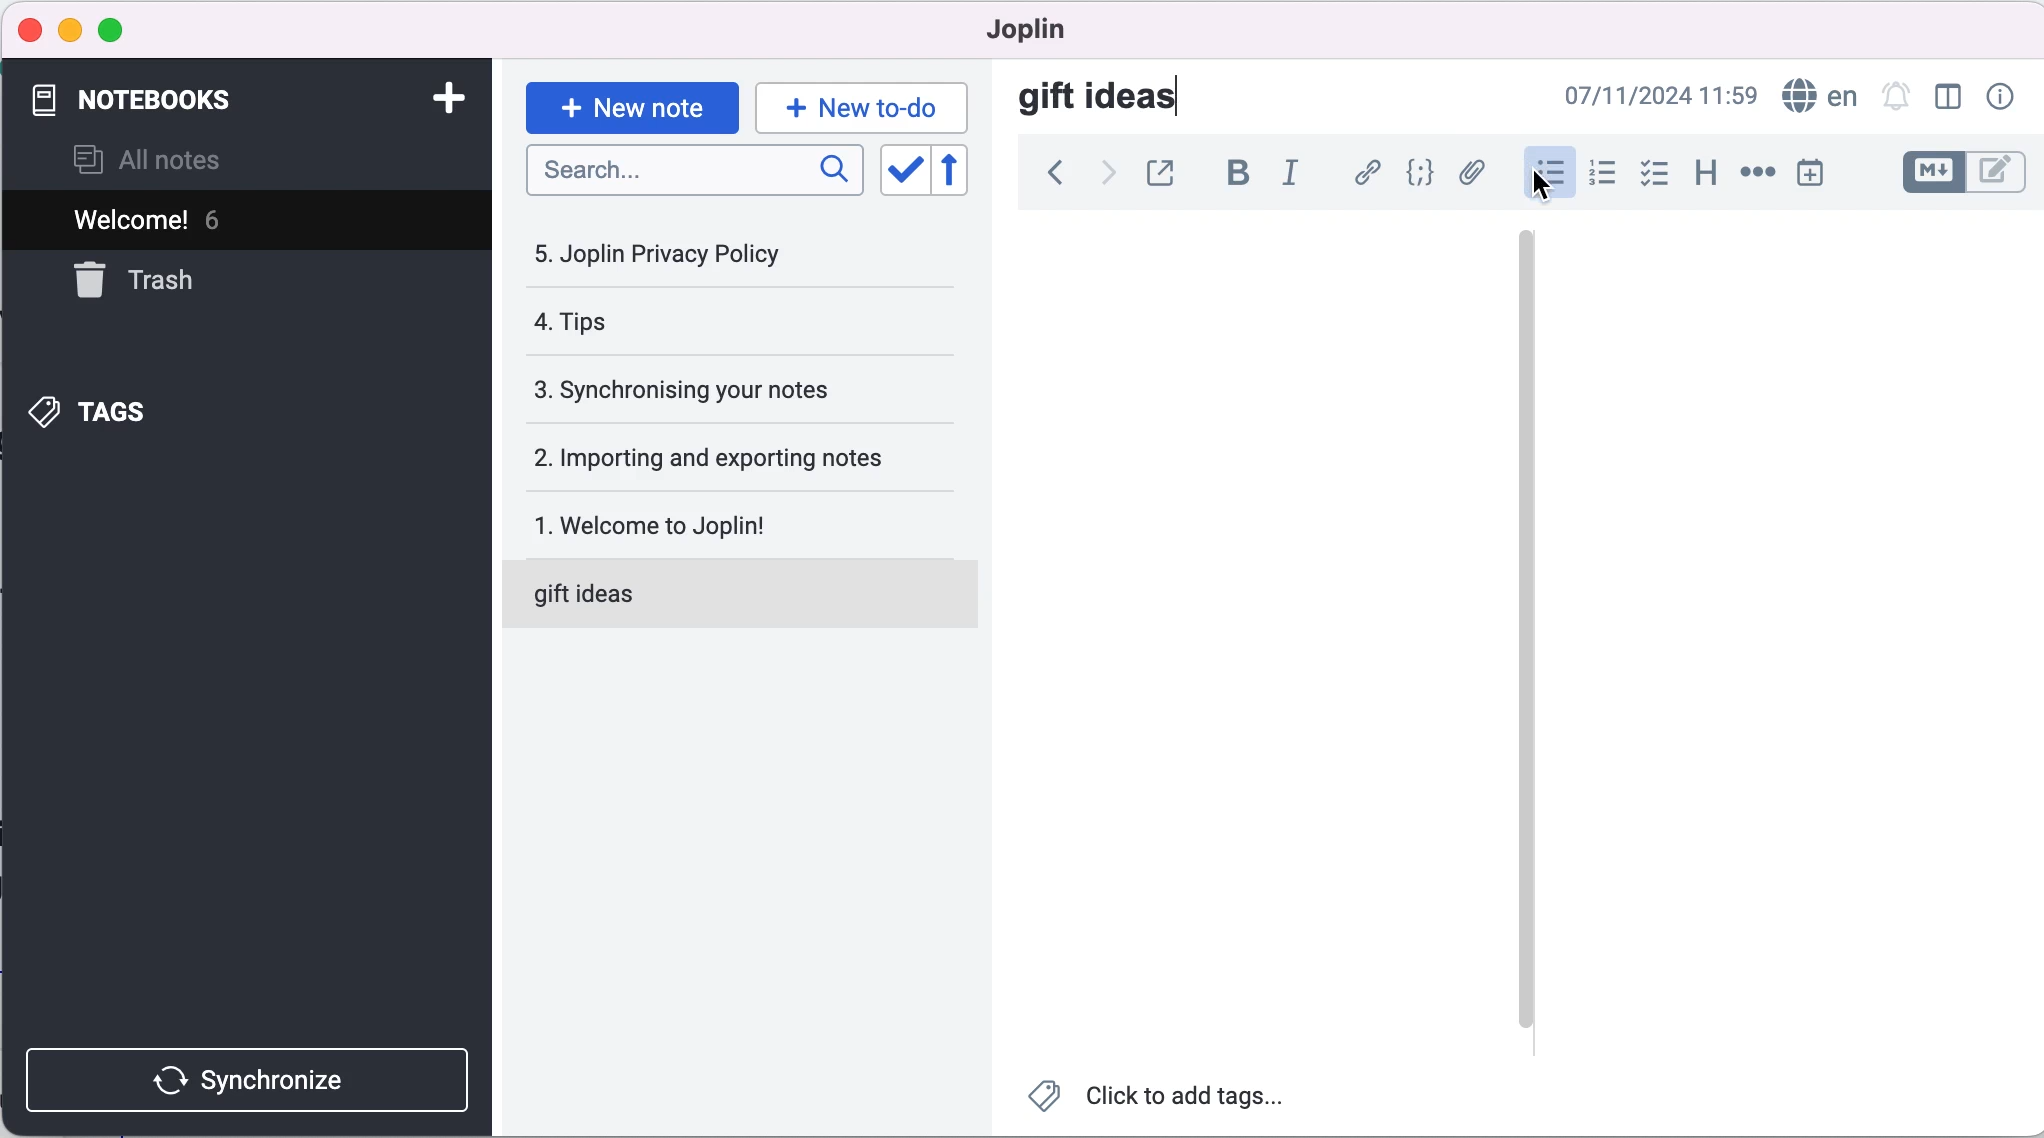  Describe the element at coordinates (1164, 172) in the screenshot. I see `toggle external editing` at that location.